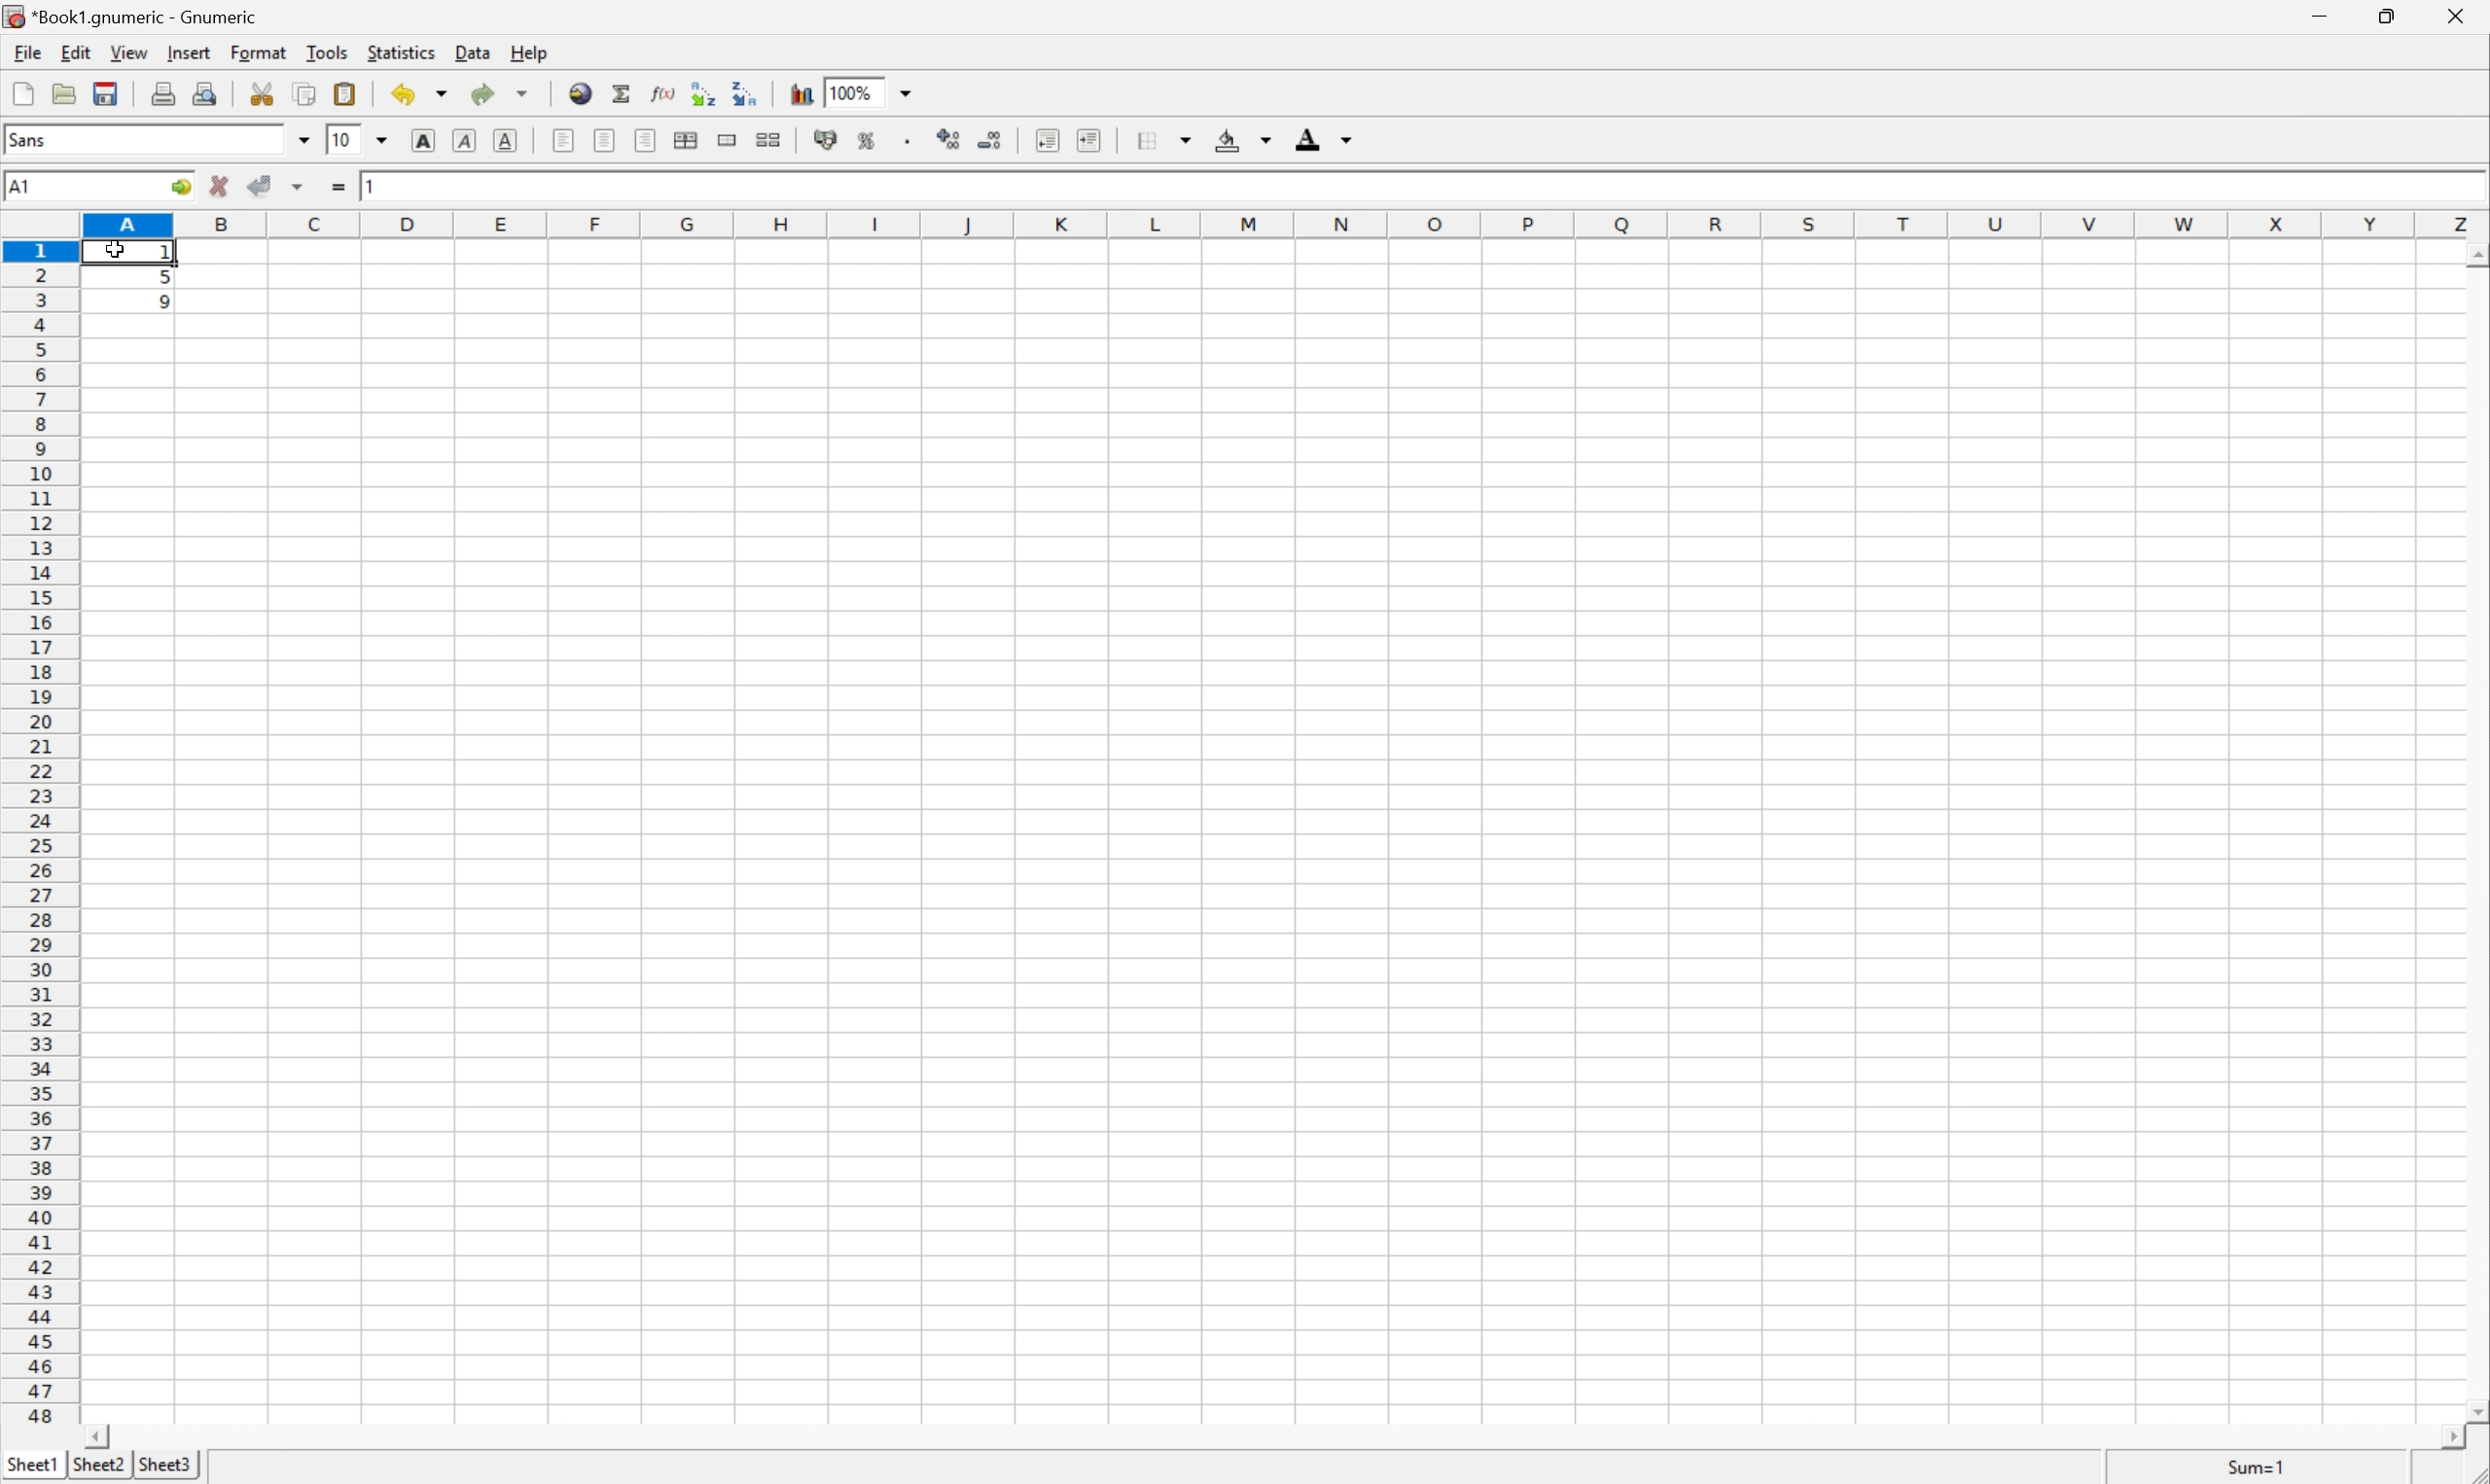  What do you see at coordinates (565, 140) in the screenshot?
I see `align left` at bounding box center [565, 140].